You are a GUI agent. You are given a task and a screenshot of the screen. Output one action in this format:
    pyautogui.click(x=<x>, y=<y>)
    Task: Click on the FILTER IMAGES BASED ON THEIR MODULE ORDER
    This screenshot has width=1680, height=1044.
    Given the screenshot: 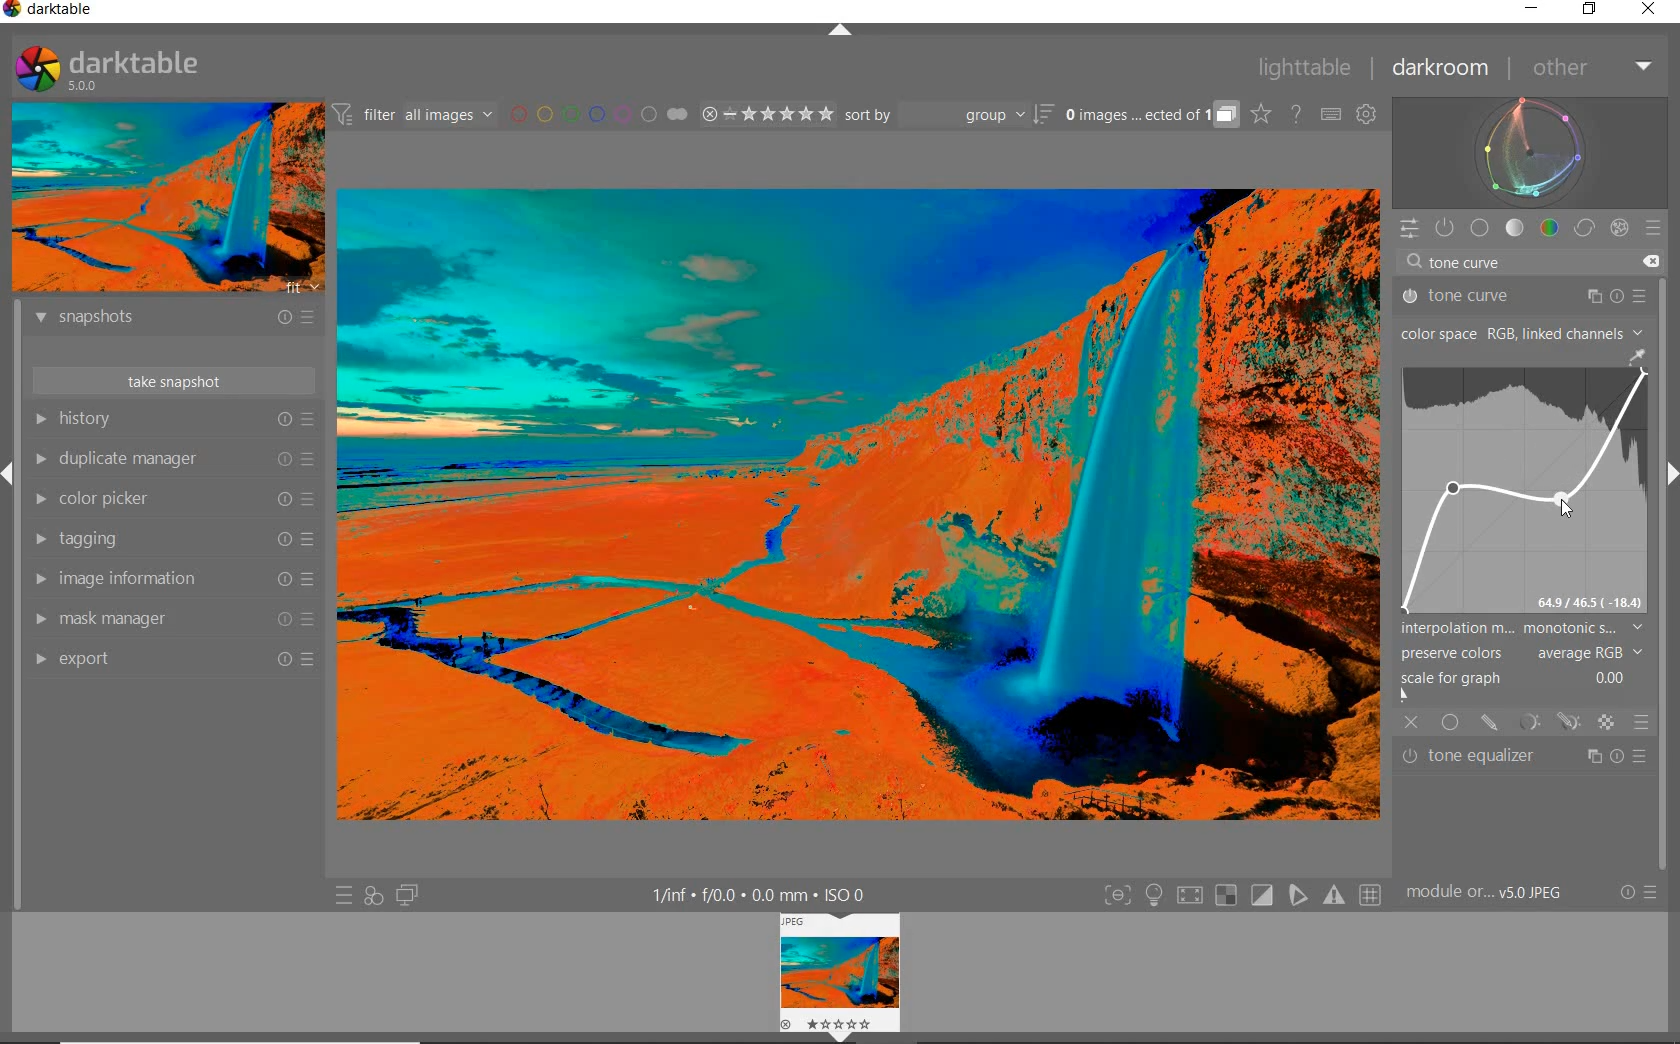 What is the action you would take?
    pyautogui.click(x=413, y=115)
    